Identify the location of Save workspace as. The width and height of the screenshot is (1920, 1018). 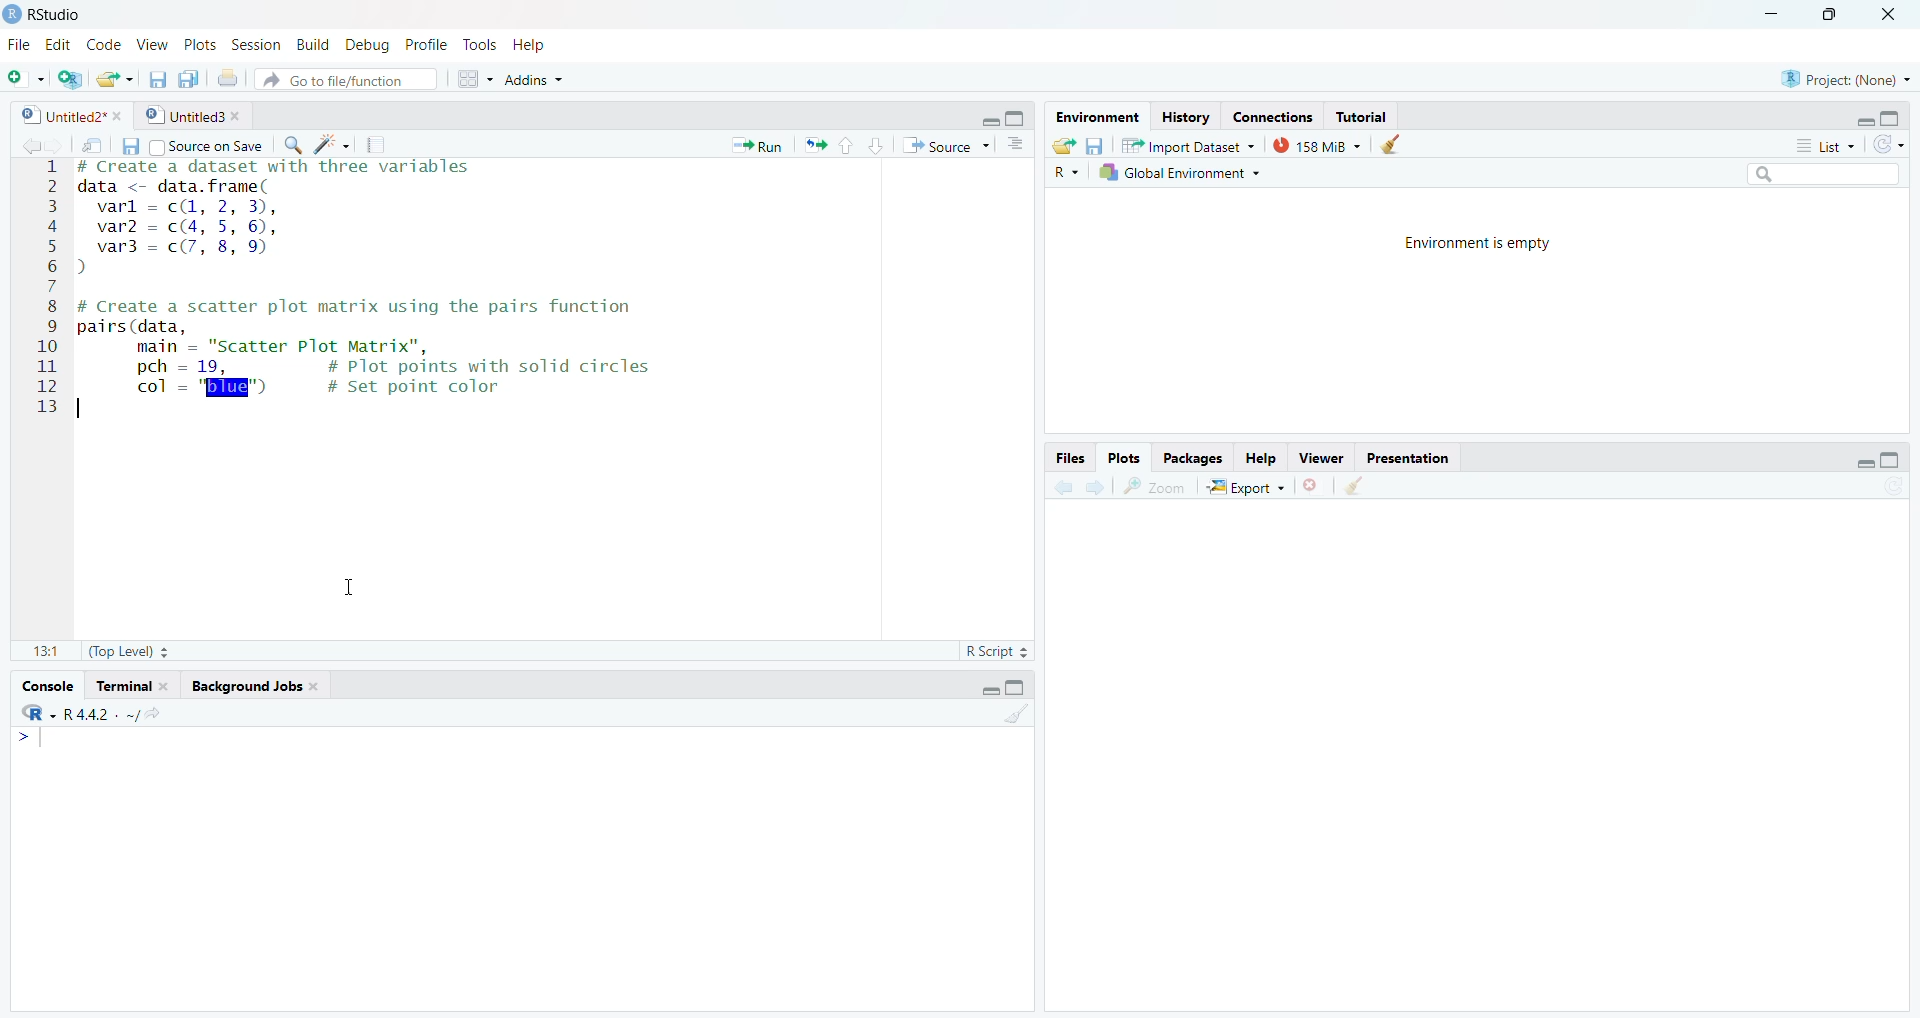
(1100, 143).